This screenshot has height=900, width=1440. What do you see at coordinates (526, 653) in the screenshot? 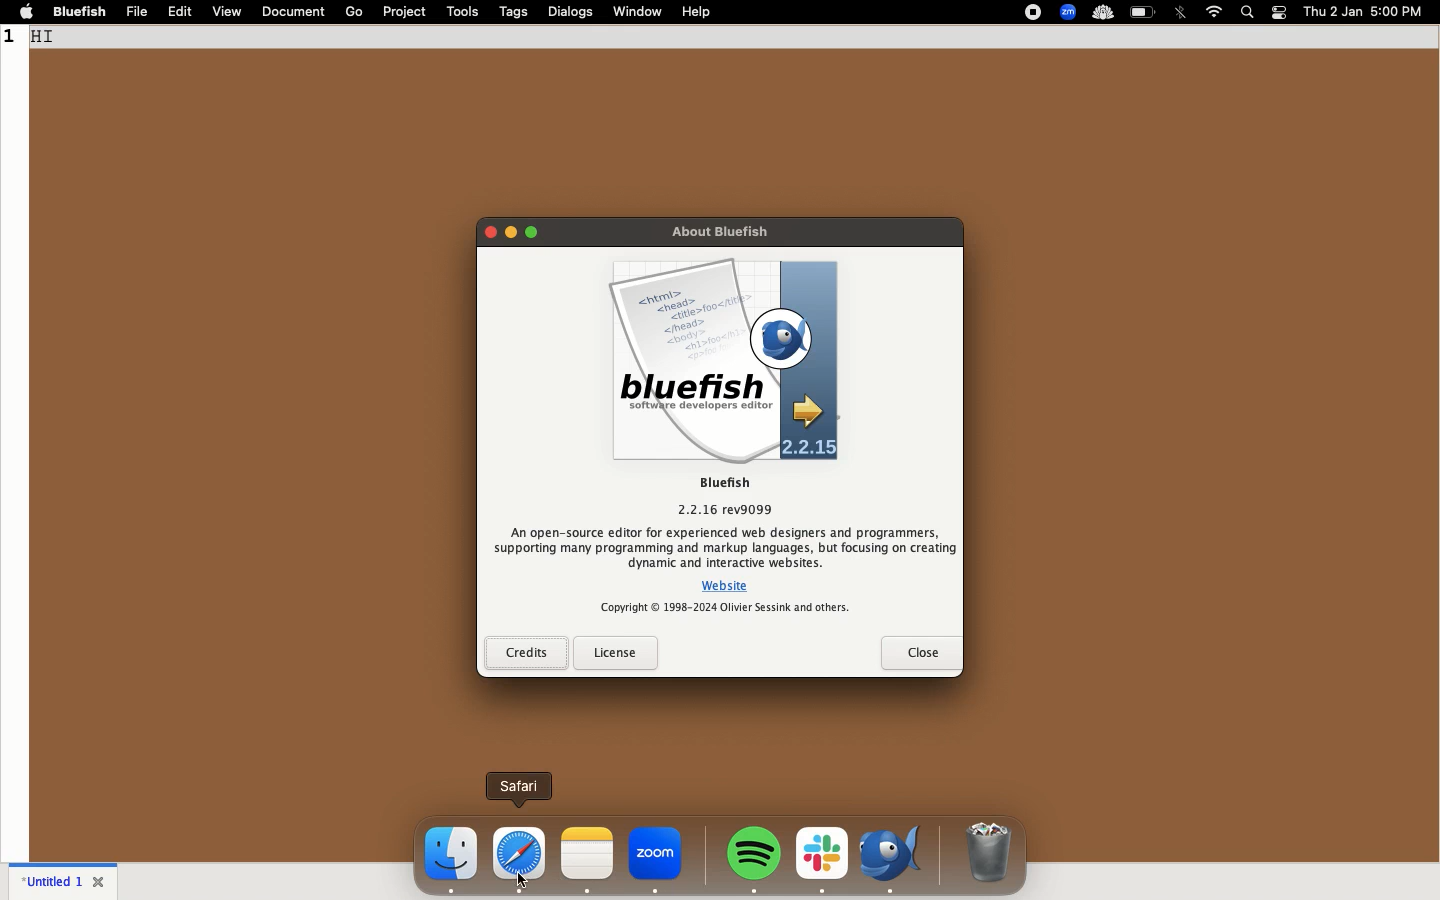
I see `credits` at bounding box center [526, 653].